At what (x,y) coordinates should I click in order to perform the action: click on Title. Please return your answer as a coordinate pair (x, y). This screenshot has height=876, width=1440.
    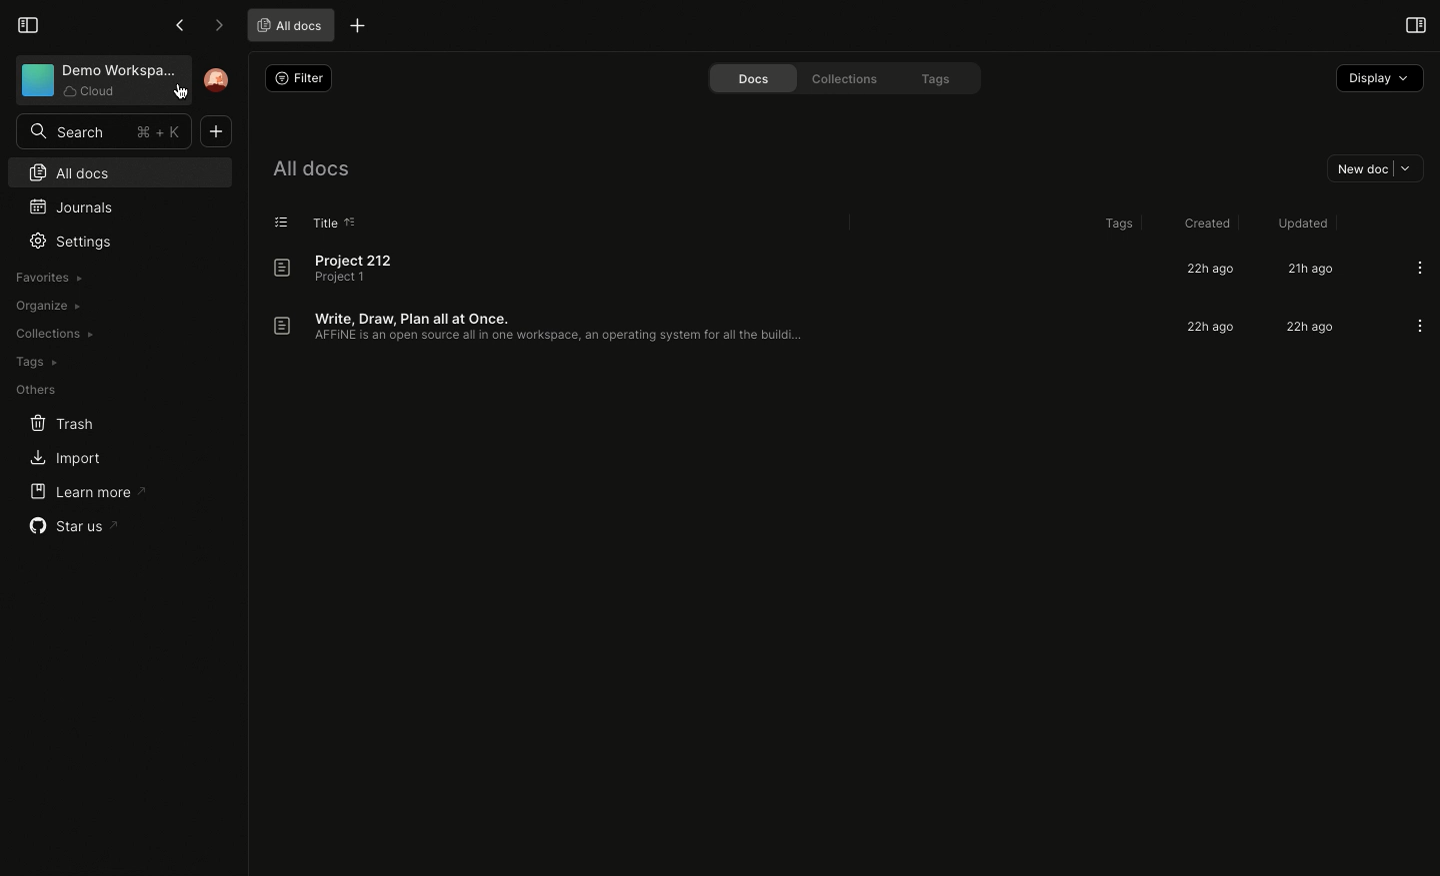
    Looking at the image, I should click on (324, 222).